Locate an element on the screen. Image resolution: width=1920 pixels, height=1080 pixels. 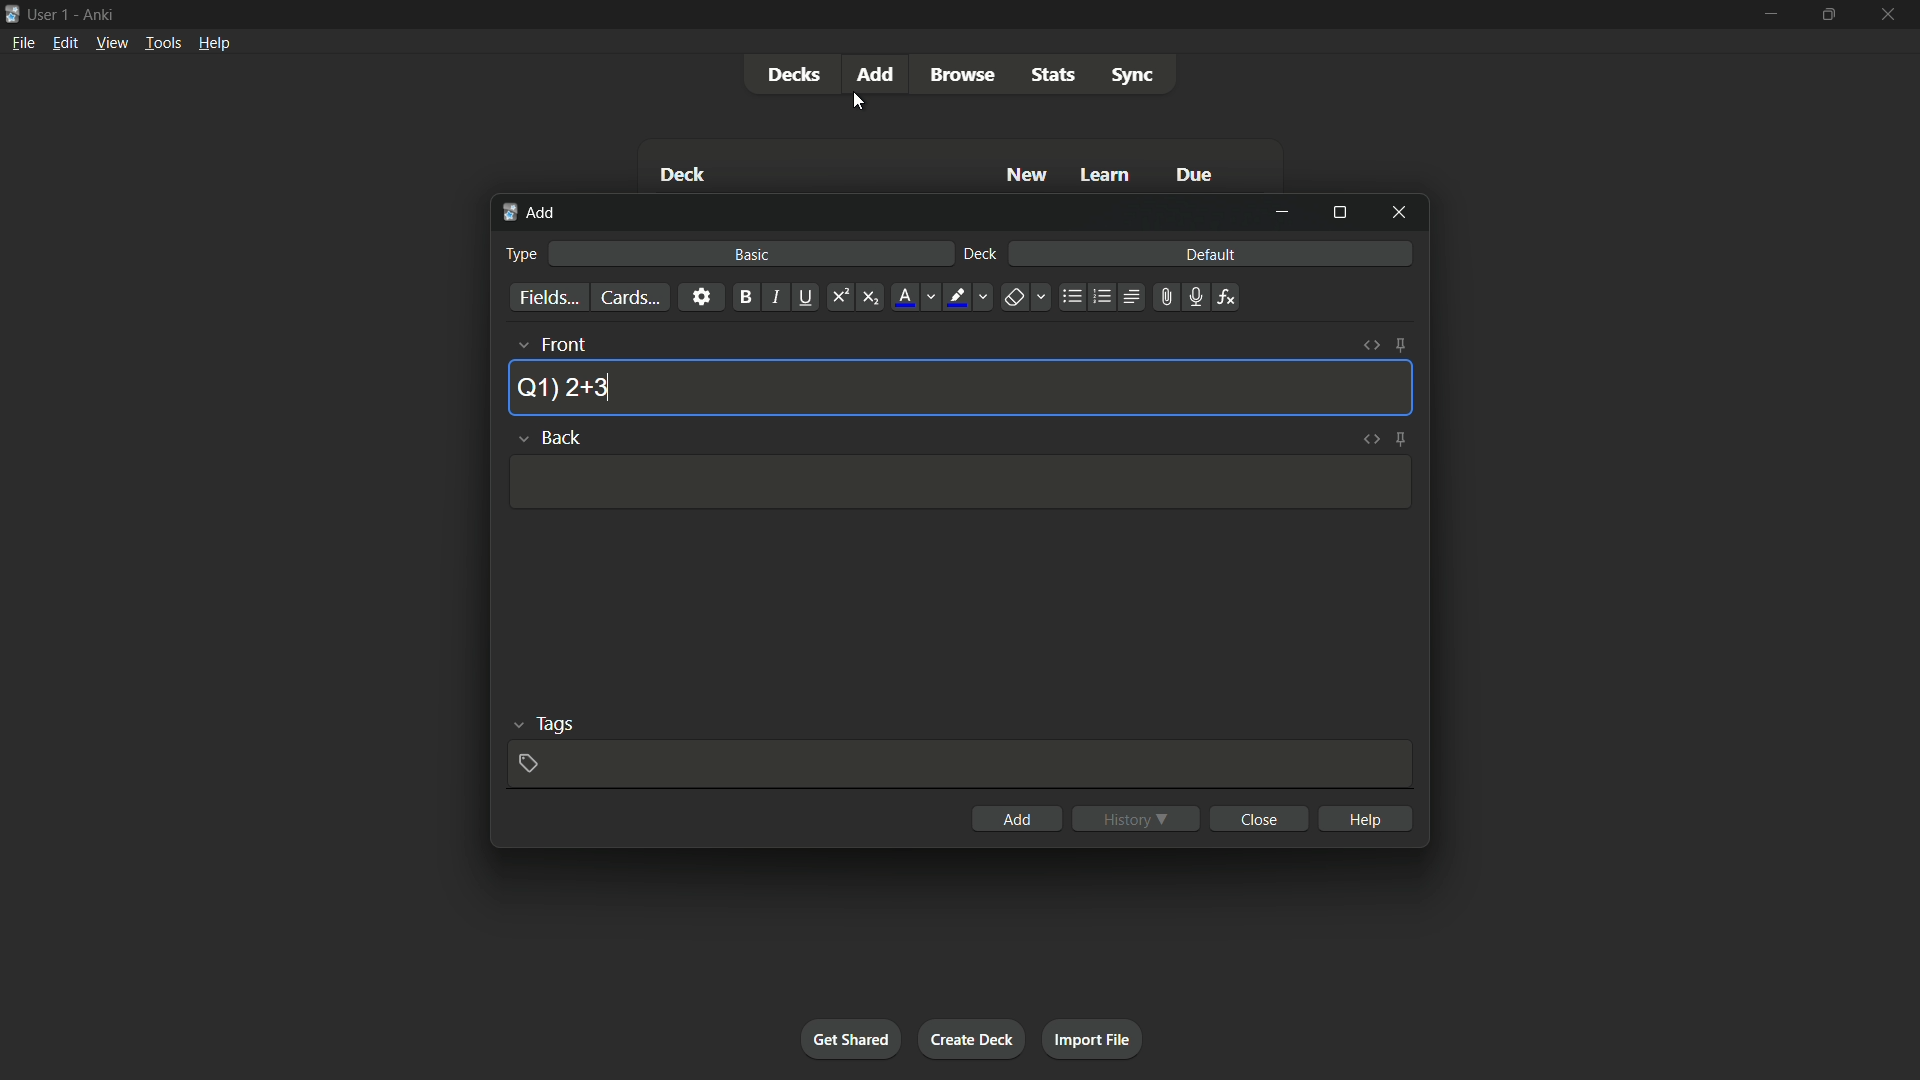
subscript is located at coordinates (870, 298).